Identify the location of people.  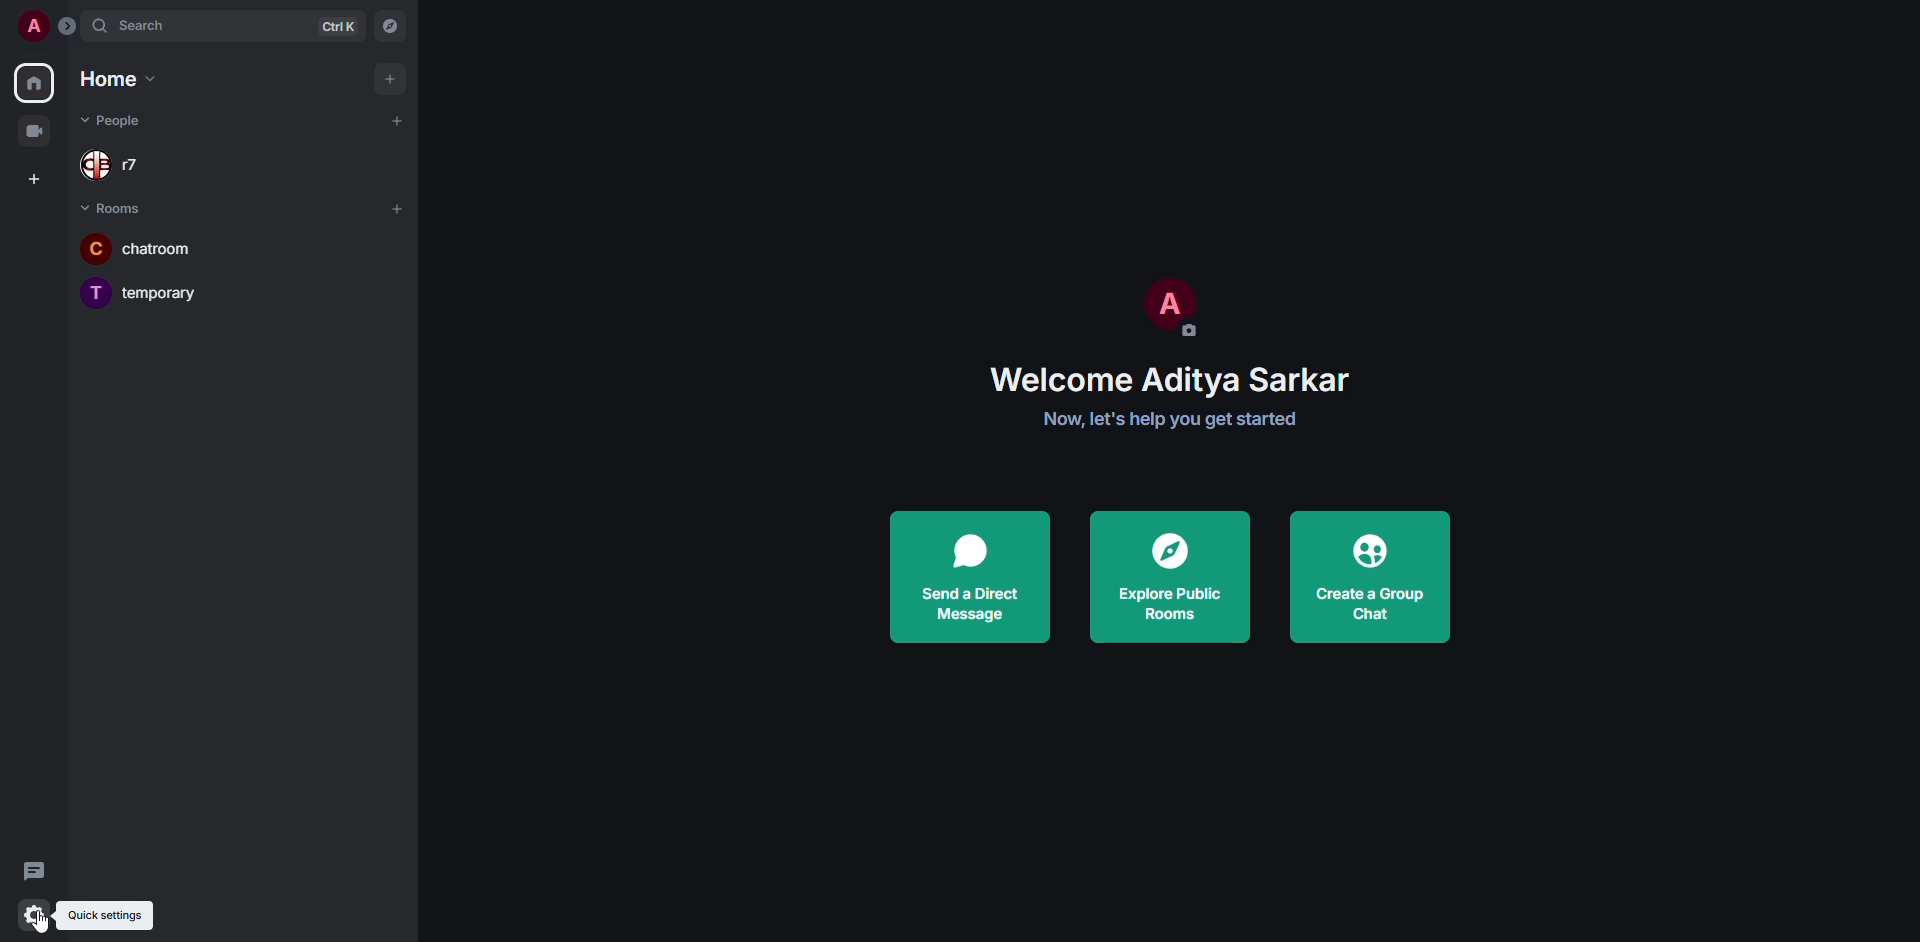
(116, 122).